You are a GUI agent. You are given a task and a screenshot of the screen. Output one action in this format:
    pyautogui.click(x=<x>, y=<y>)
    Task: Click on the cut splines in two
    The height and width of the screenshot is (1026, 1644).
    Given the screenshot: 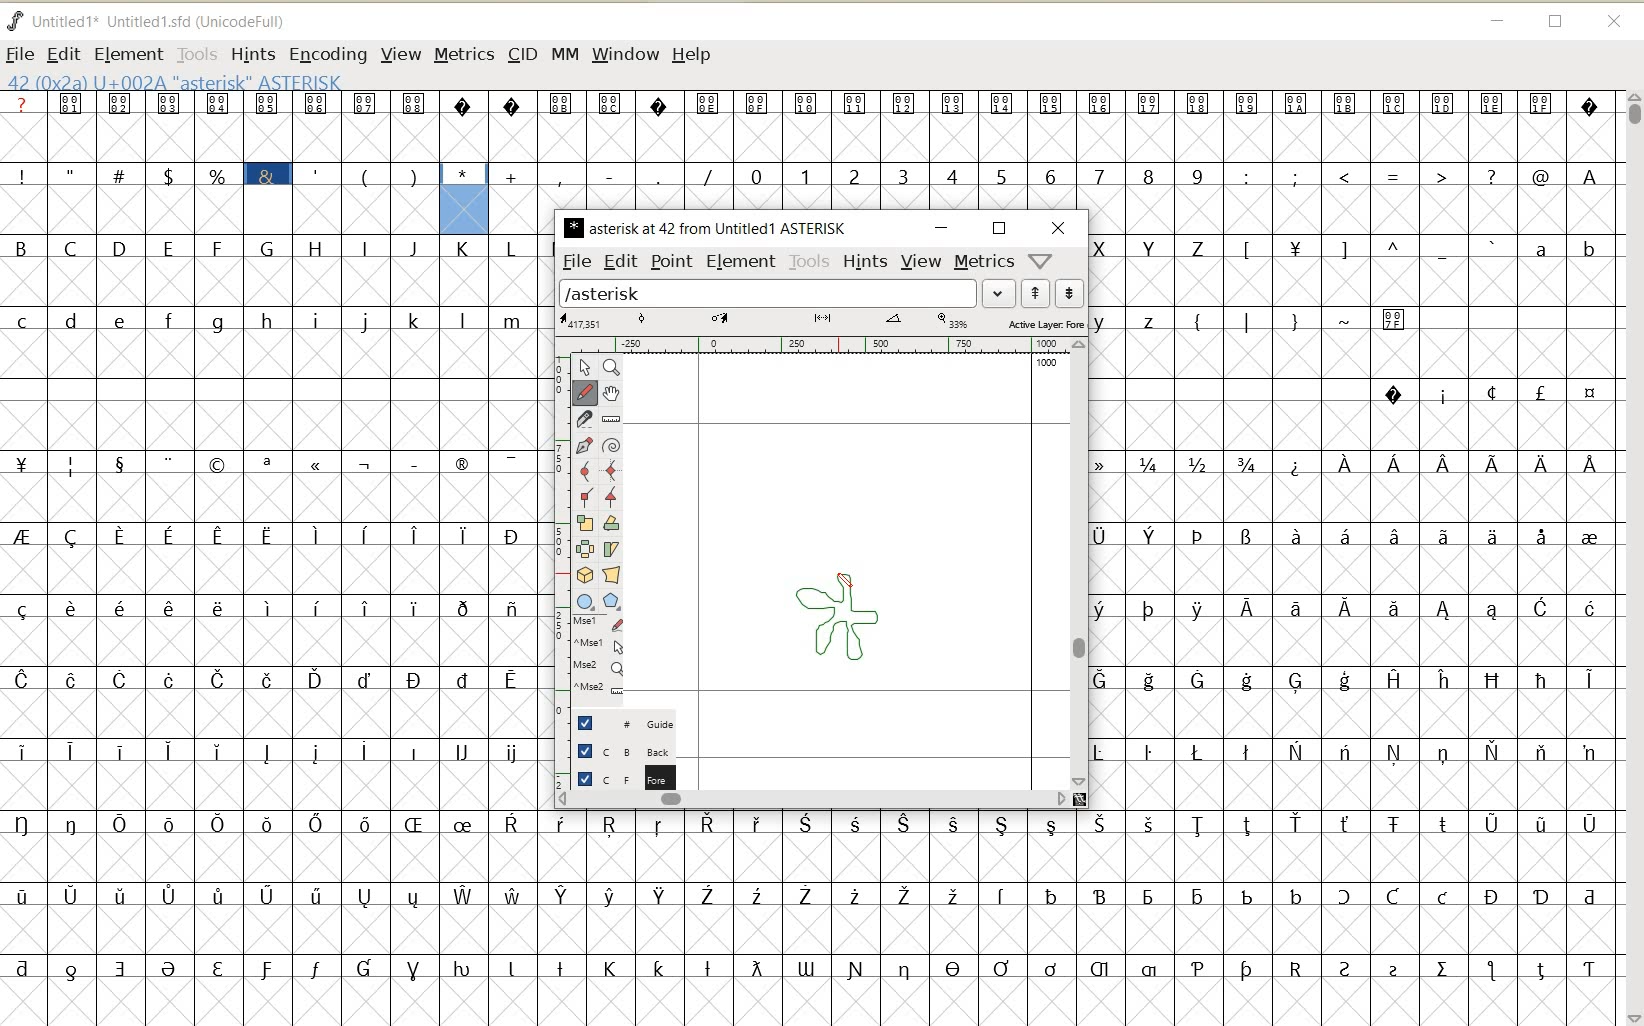 What is the action you would take?
    pyautogui.click(x=586, y=420)
    